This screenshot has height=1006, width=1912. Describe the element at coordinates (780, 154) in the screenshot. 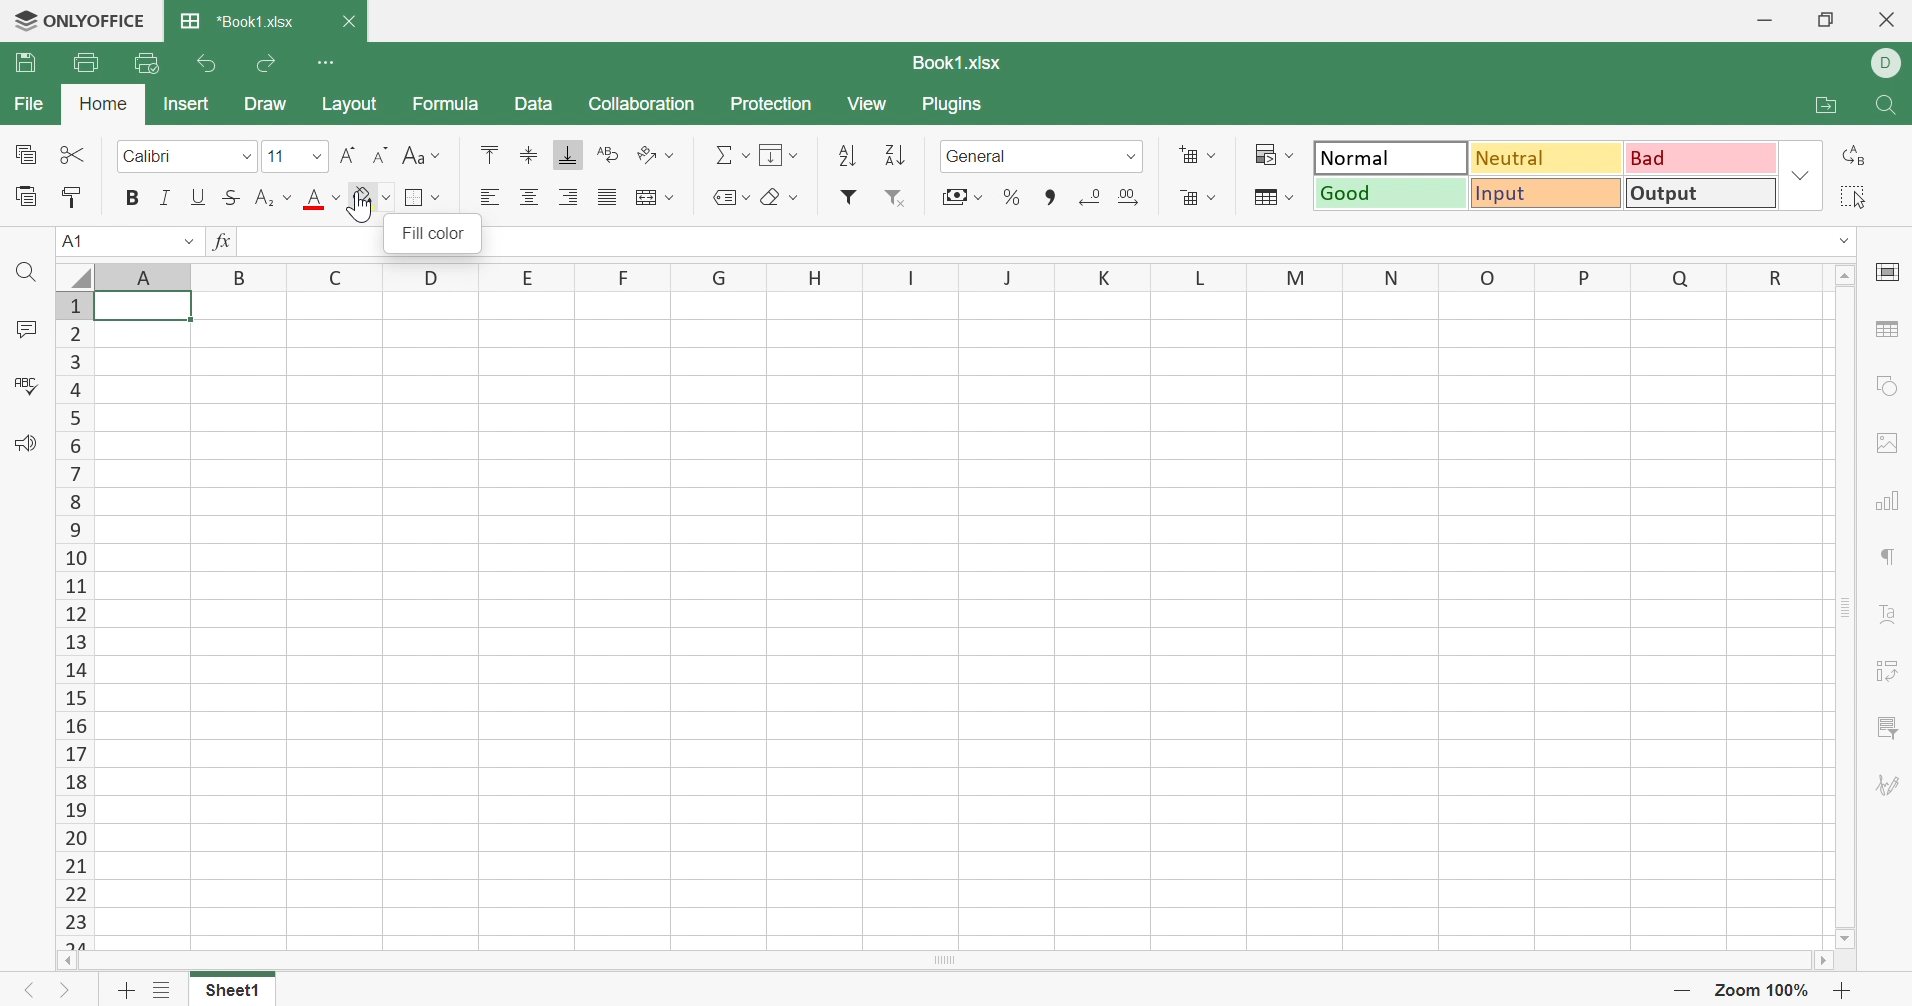

I see `Fill` at that location.